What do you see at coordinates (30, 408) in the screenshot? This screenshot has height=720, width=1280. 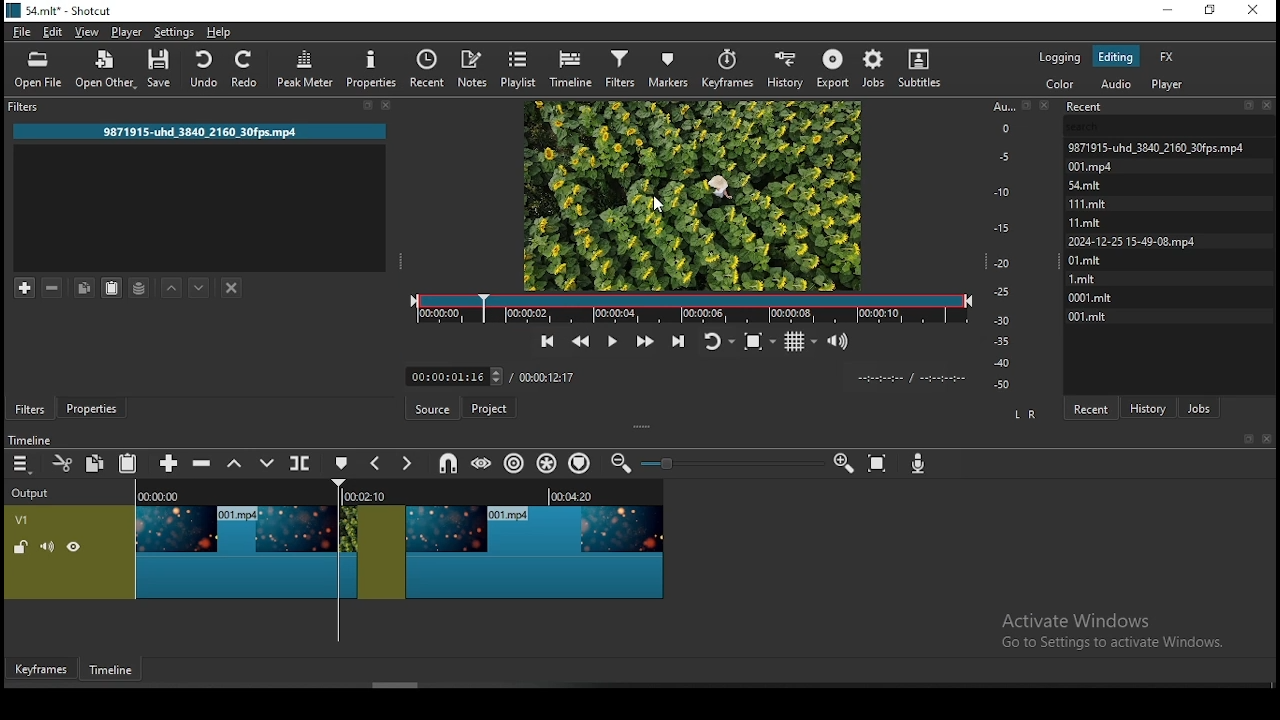 I see `filters` at bounding box center [30, 408].